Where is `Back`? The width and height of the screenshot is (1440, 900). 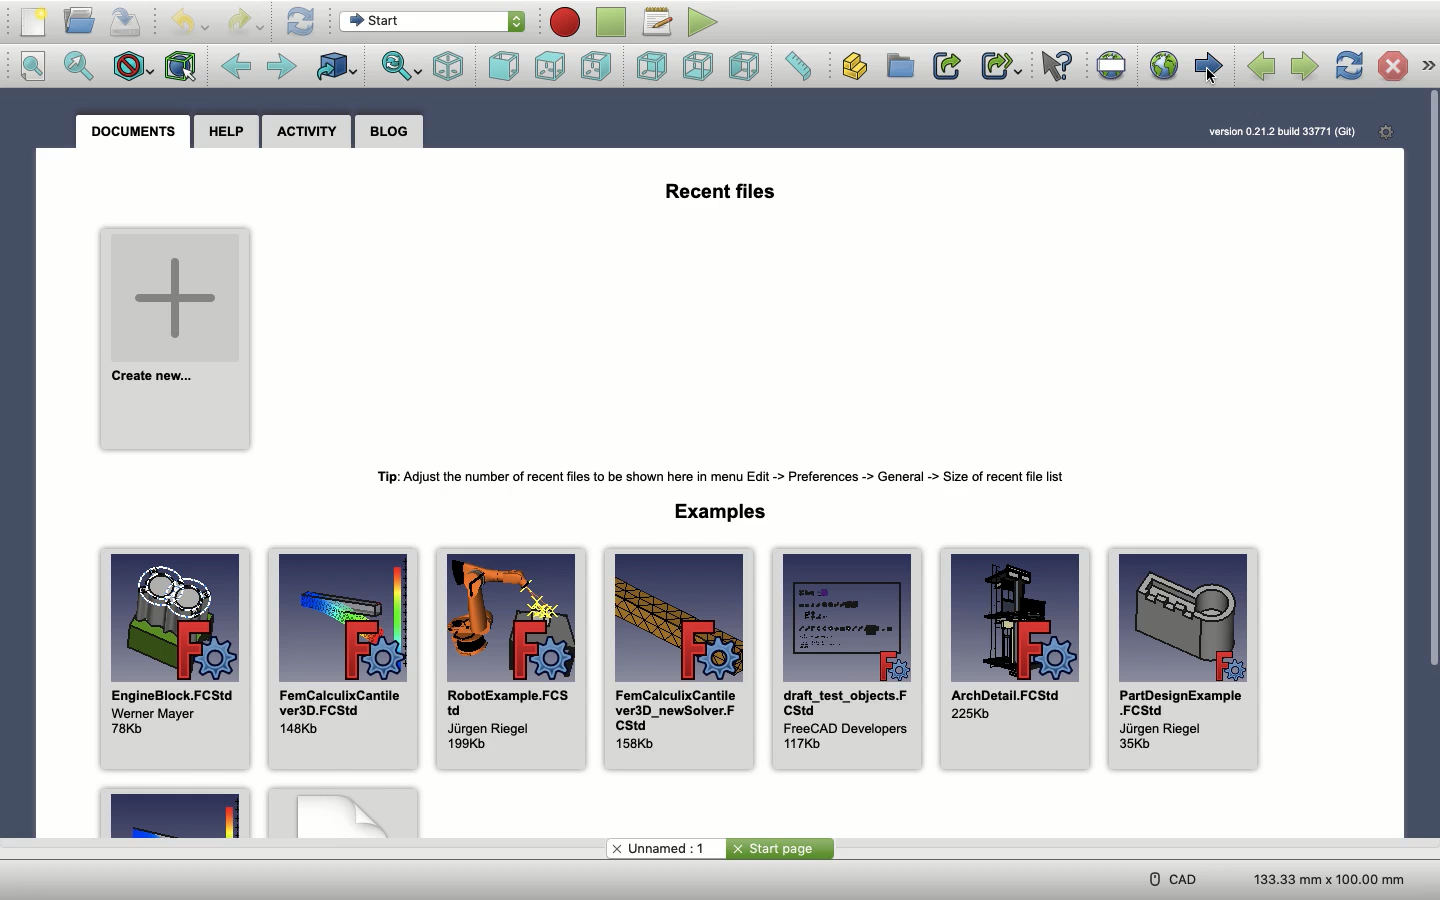
Back is located at coordinates (240, 66).